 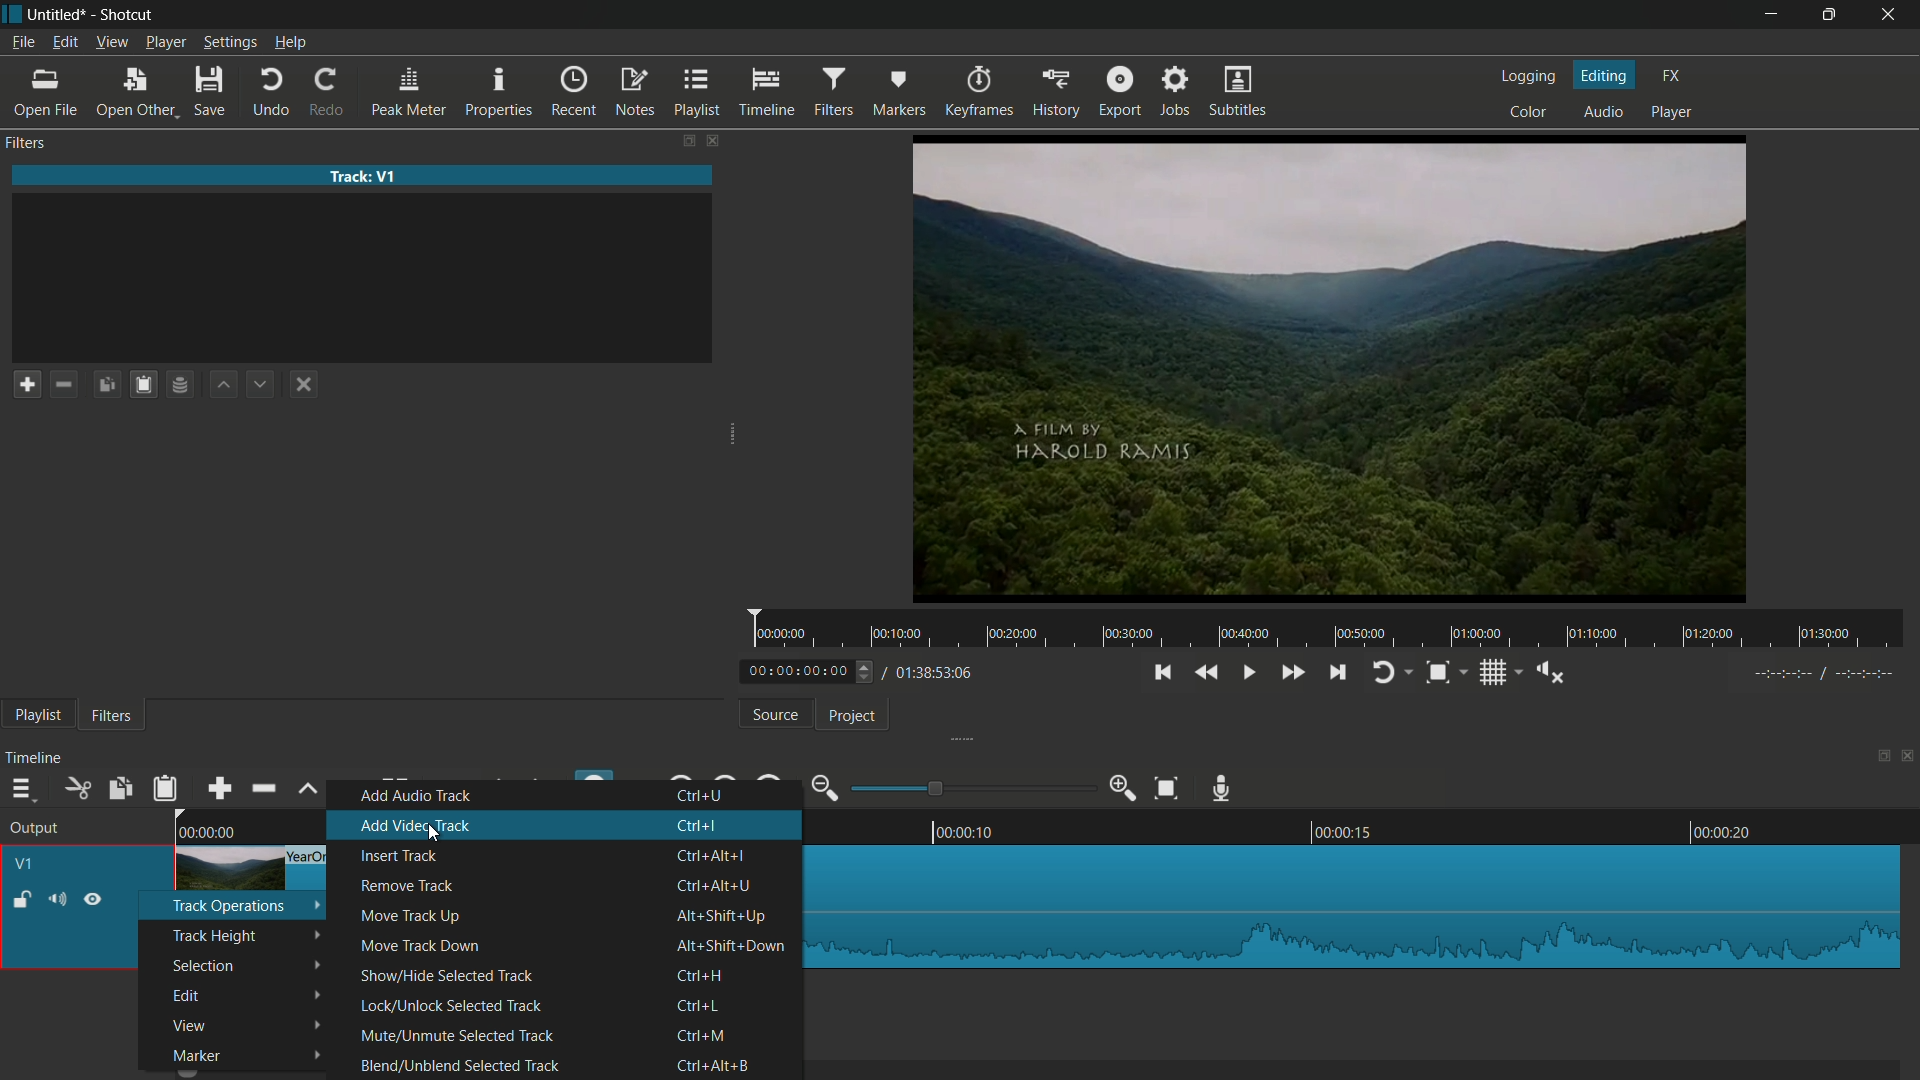 I want to click on move track up, so click(x=411, y=916).